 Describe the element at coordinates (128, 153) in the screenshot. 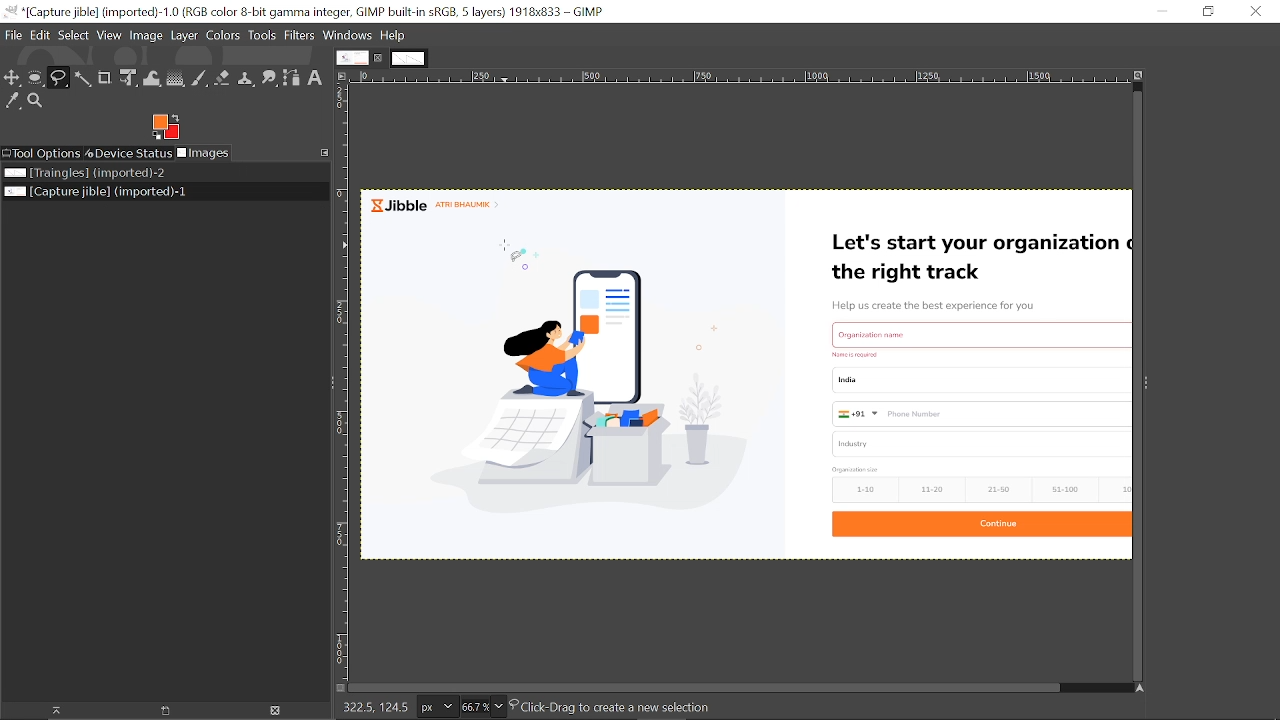

I see `Device status` at that location.